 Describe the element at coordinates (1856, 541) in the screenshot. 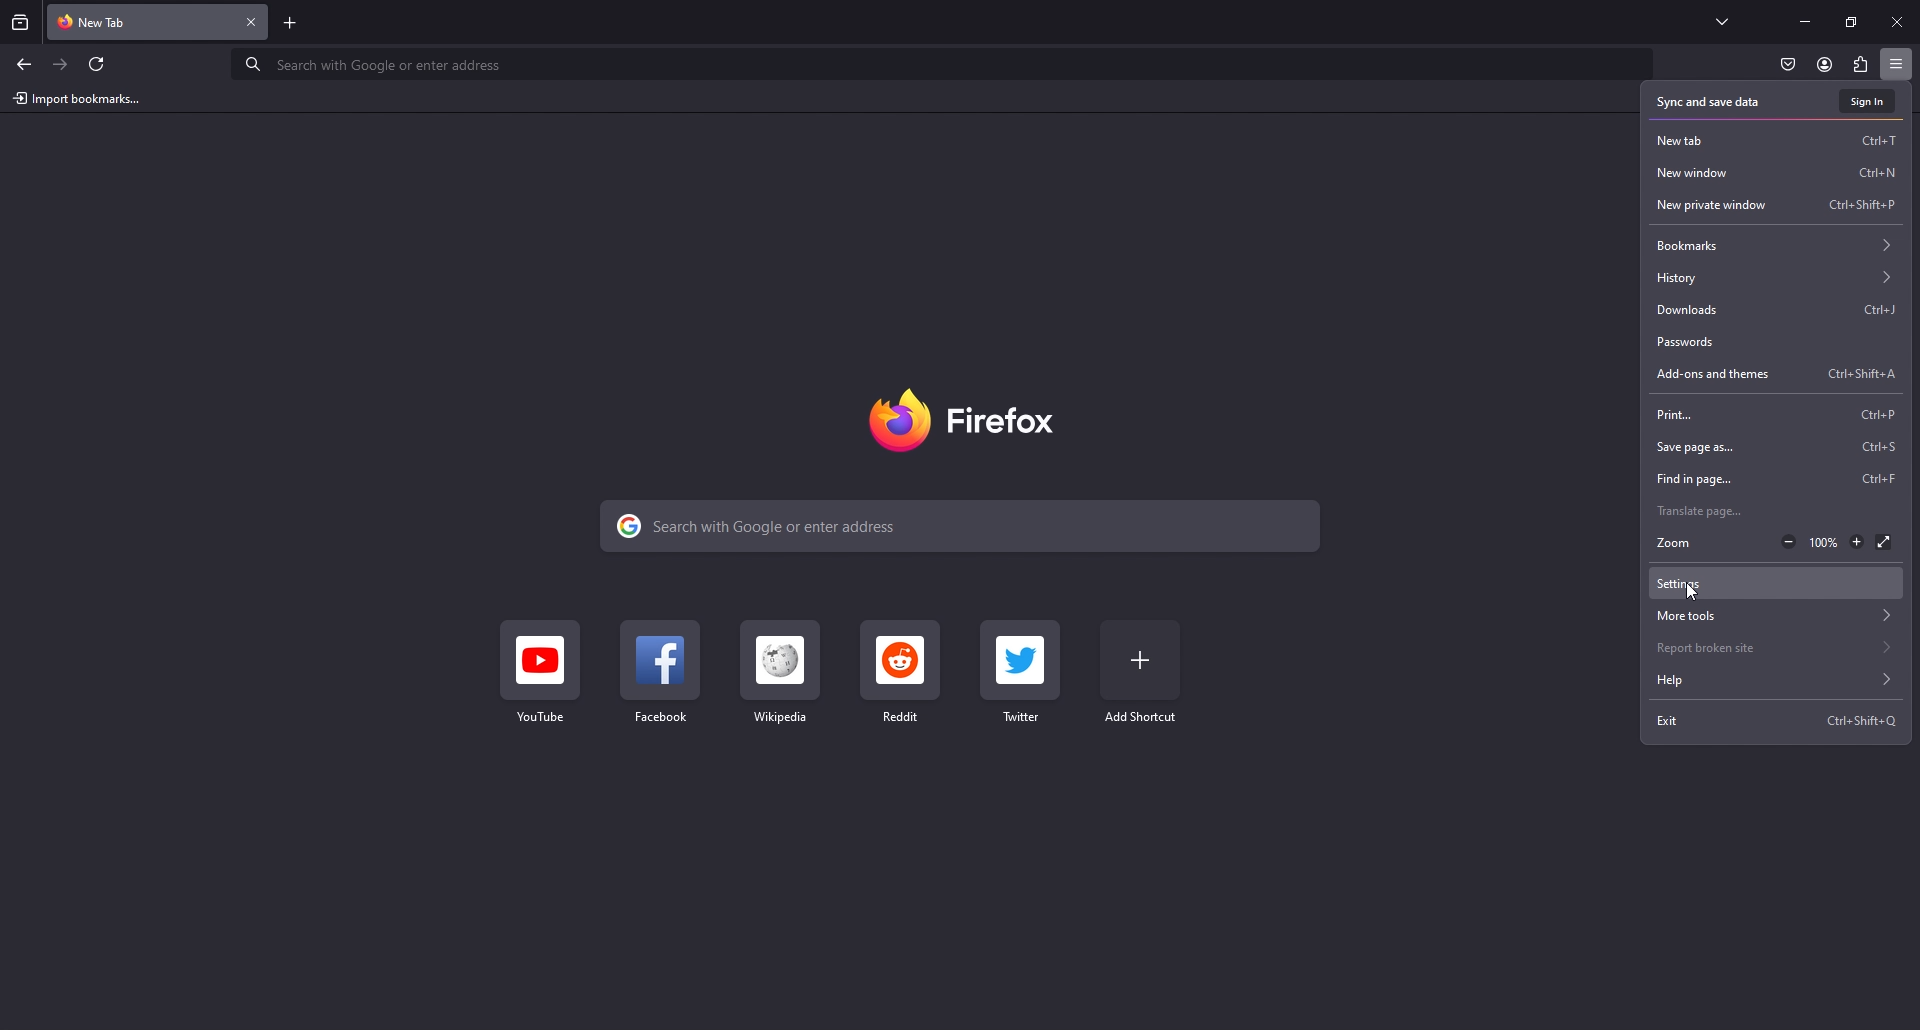

I see `zoom in` at that location.